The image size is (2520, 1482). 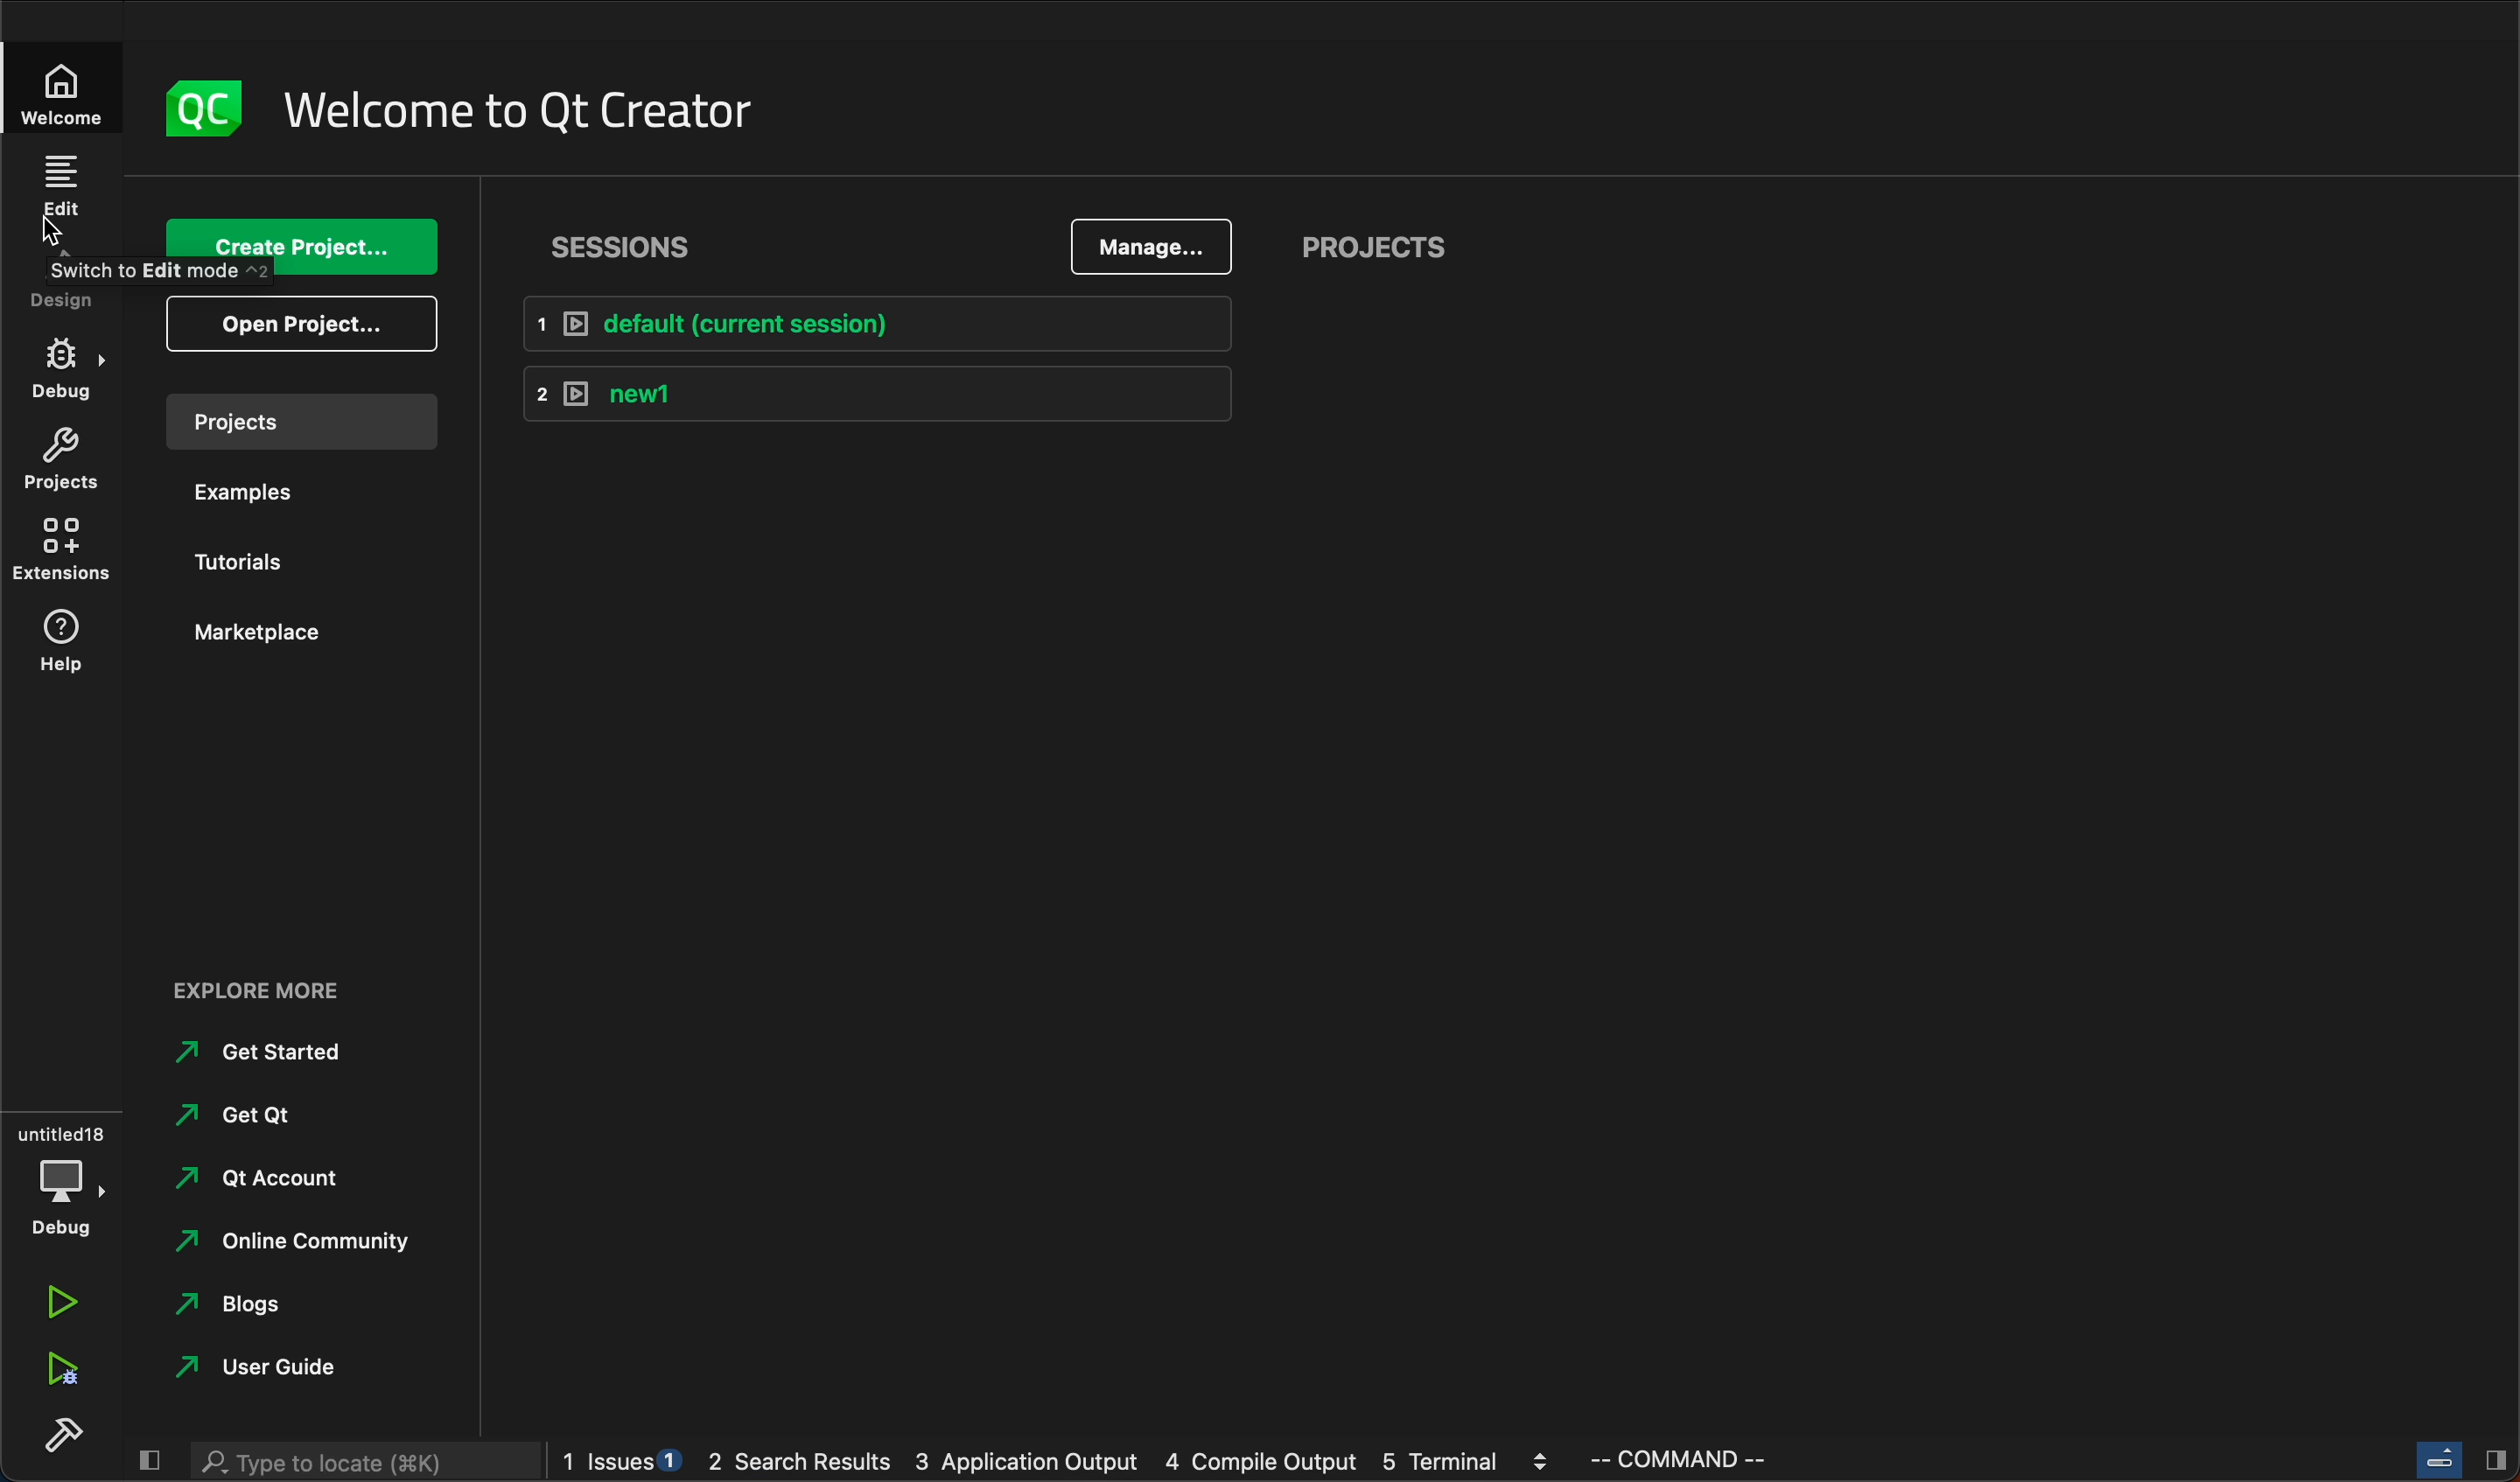 What do you see at coordinates (238, 1108) in the screenshot?
I see `get Qt` at bounding box center [238, 1108].